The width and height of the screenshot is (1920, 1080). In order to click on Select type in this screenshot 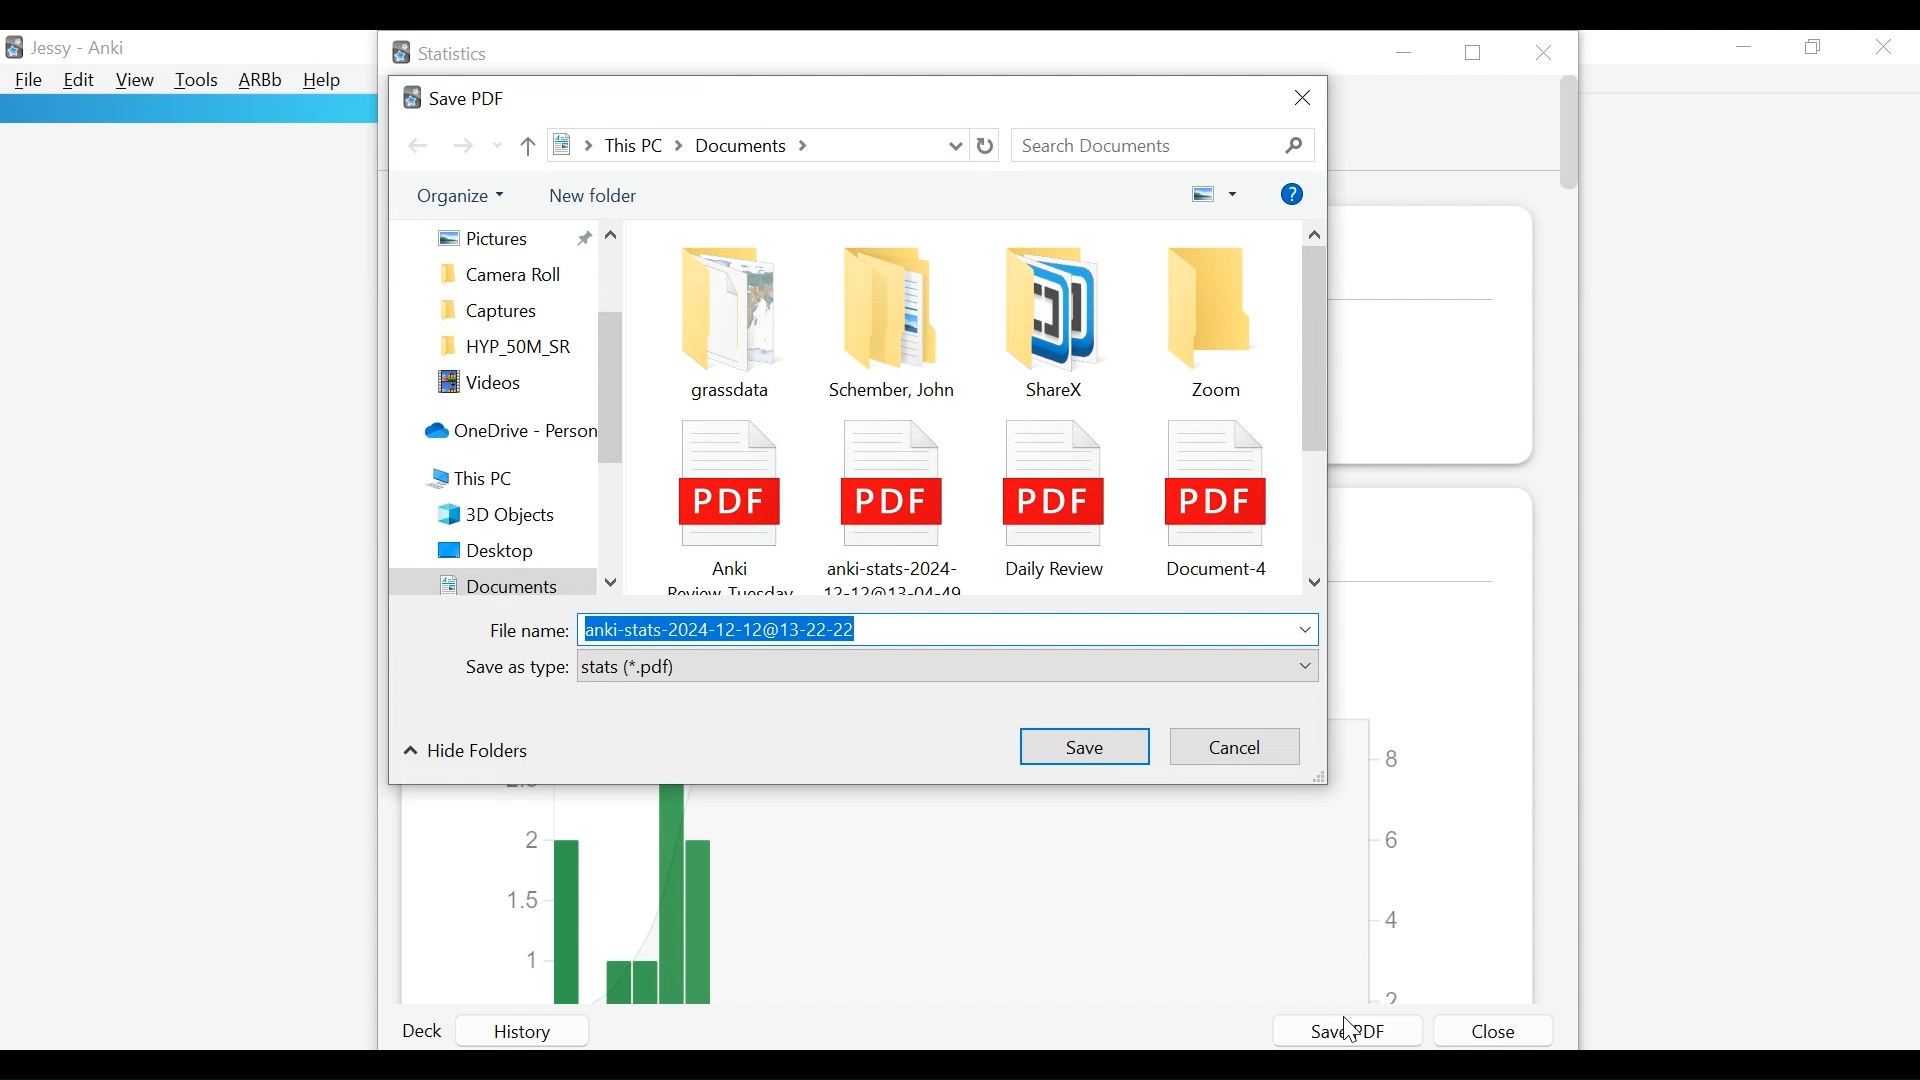, I will do `click(947, 667)`.